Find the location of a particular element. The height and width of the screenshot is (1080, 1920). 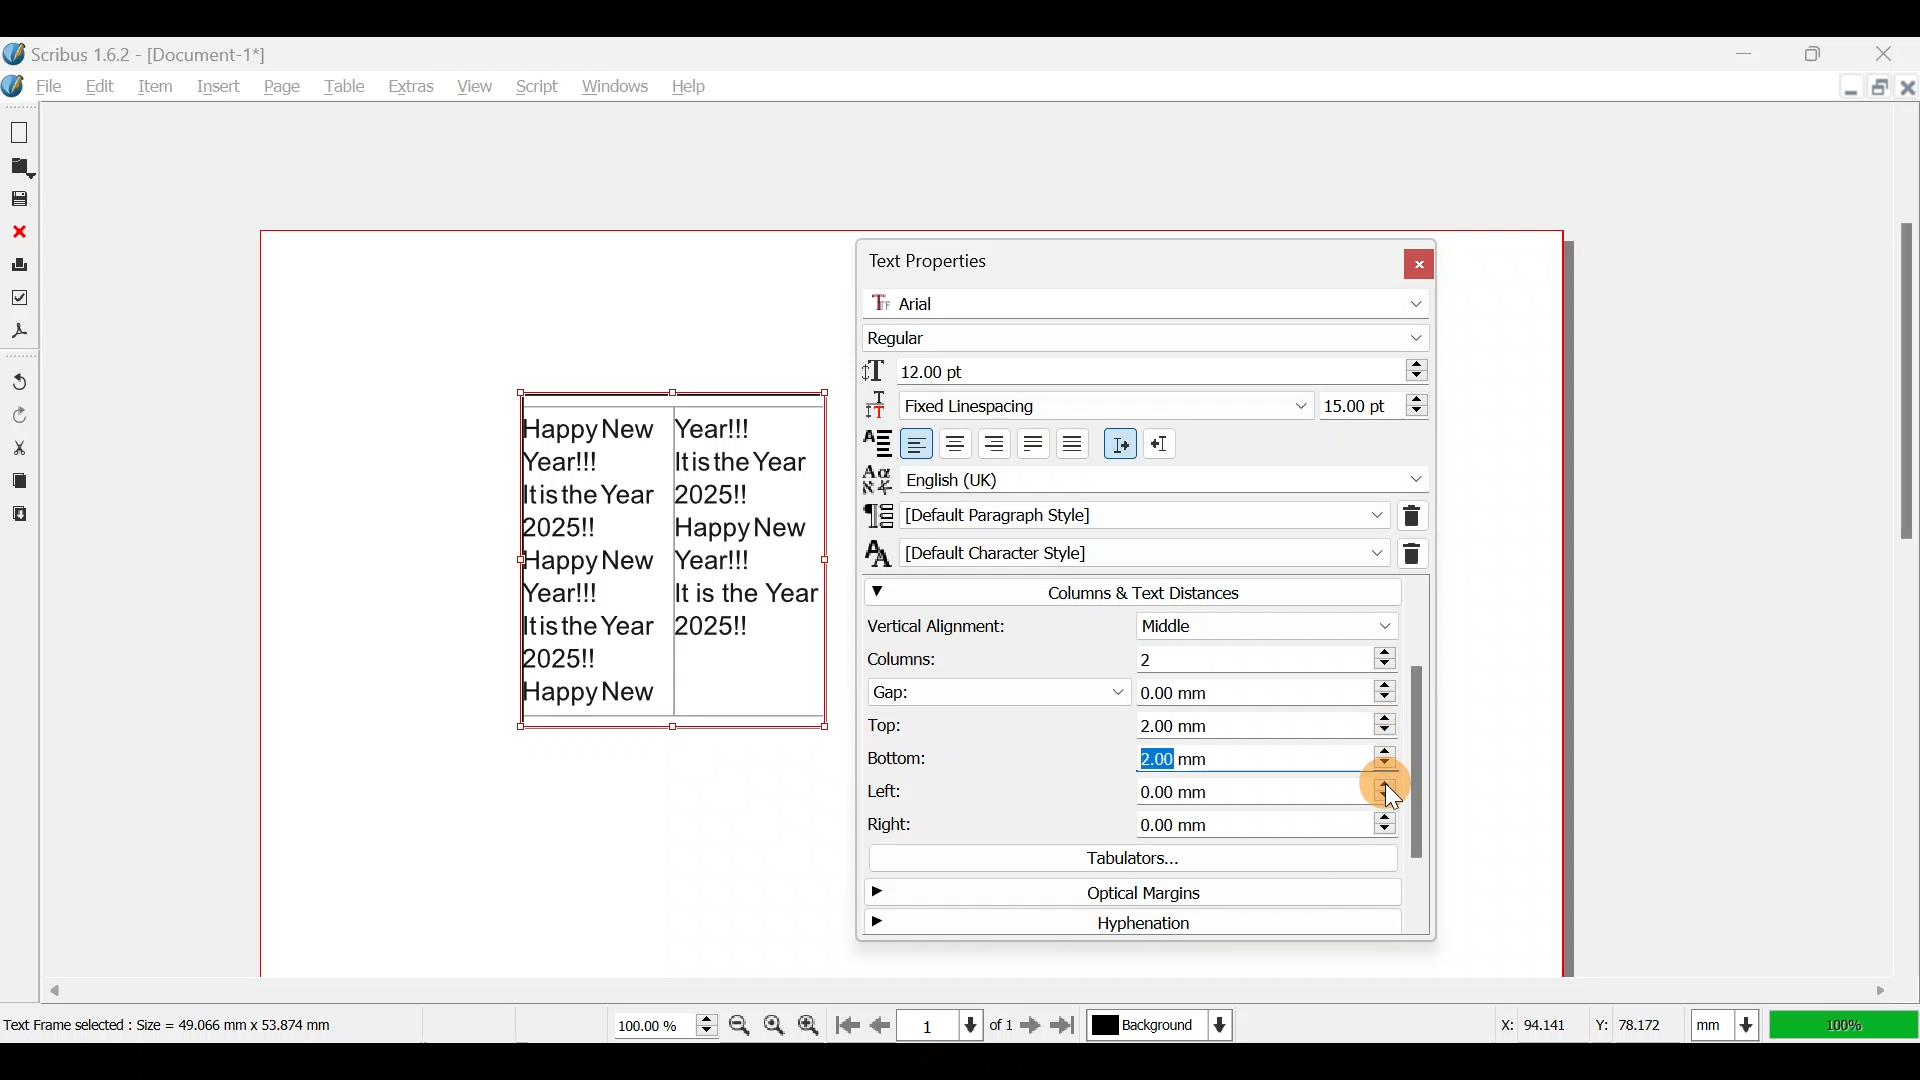

Help is located at coordinates (686, 82).